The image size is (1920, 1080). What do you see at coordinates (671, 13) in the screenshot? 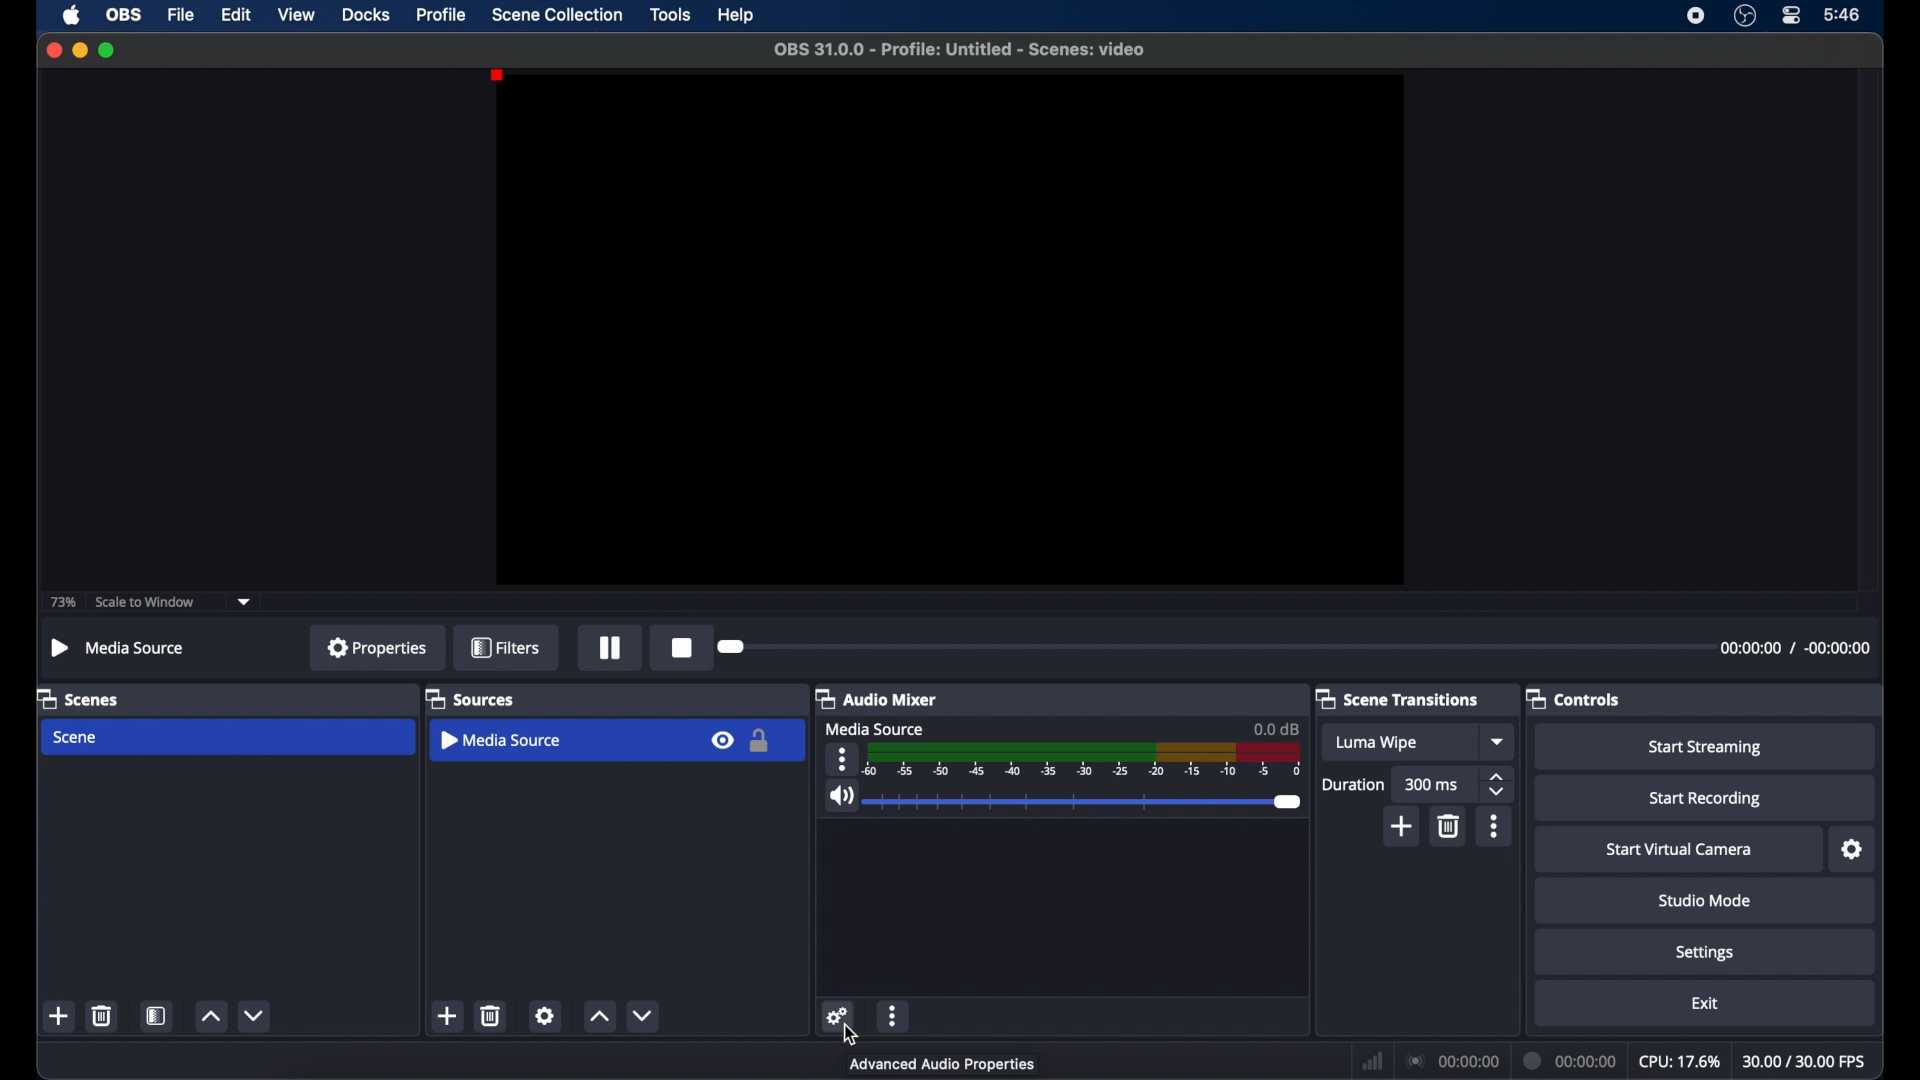
I see `tools` at bounding box center [671, 13].